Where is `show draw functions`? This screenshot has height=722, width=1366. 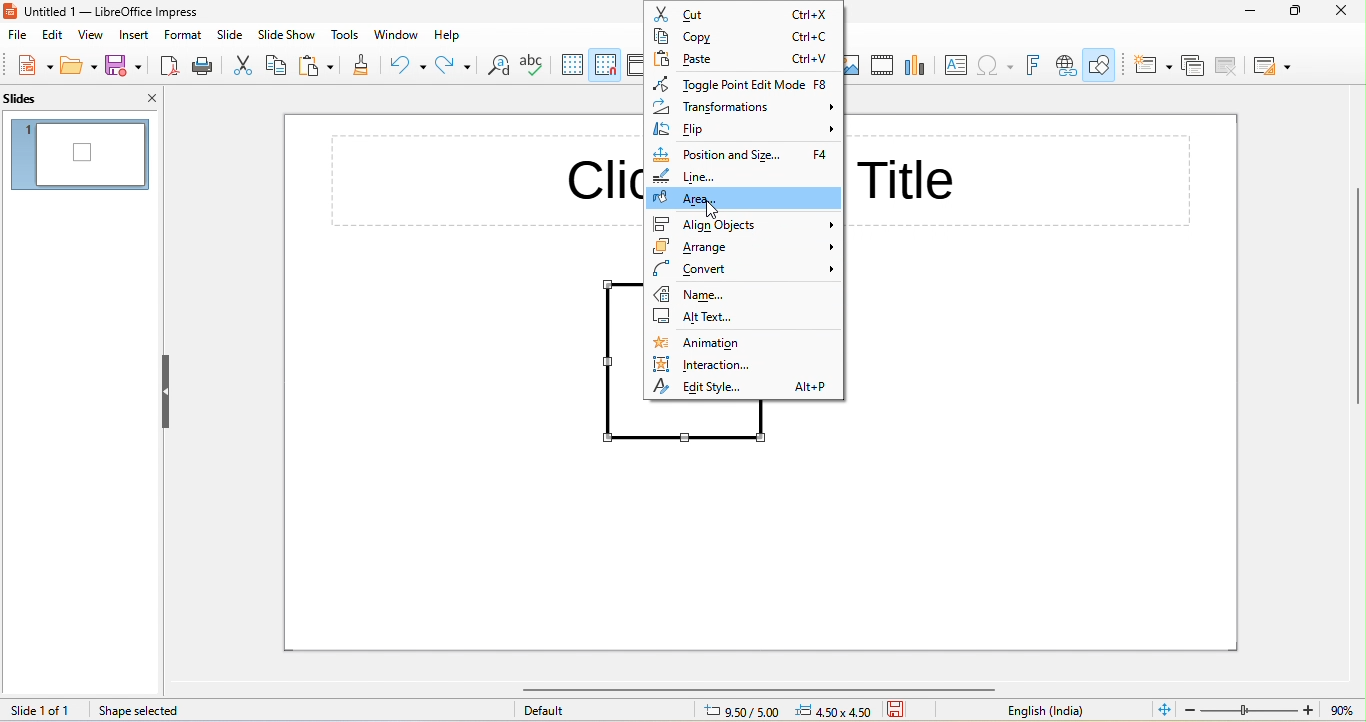
show draw functions is located at coordinates (1102, 64).